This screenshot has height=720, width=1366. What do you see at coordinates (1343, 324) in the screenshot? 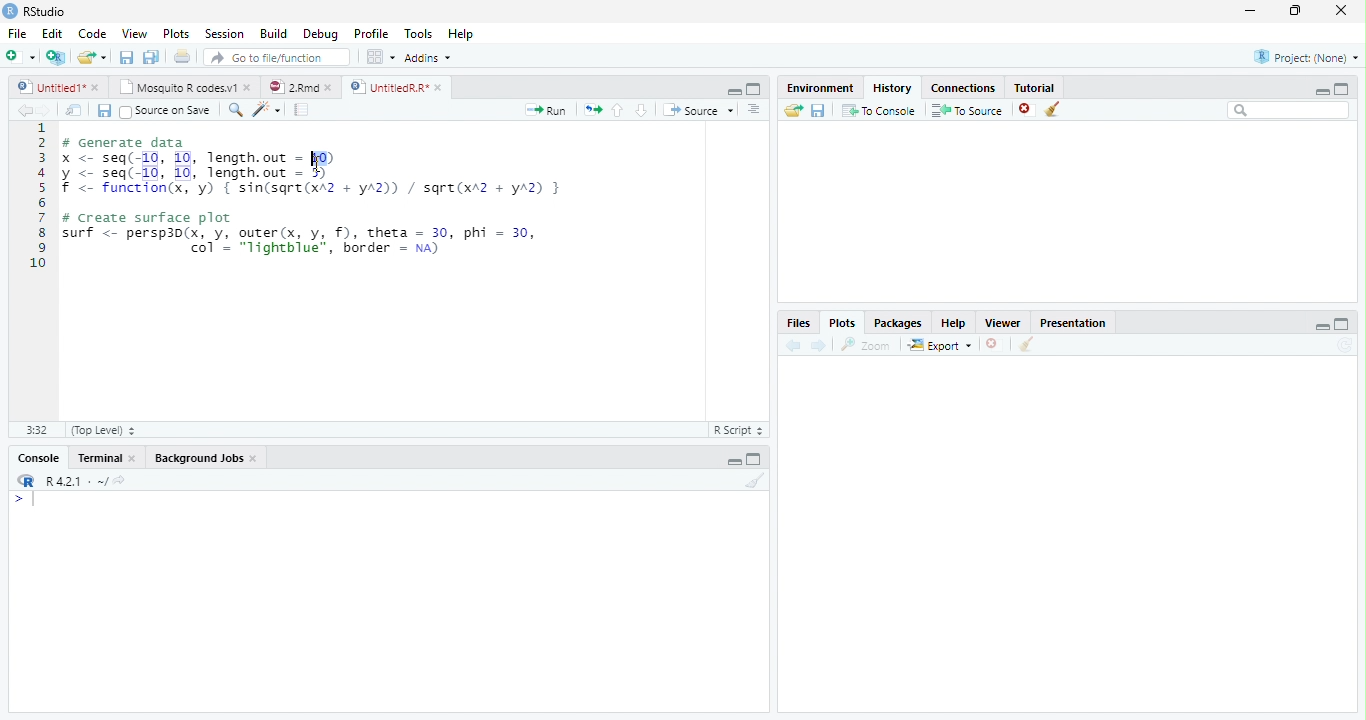
I see `maximize` at bounding box center [1343, 324].